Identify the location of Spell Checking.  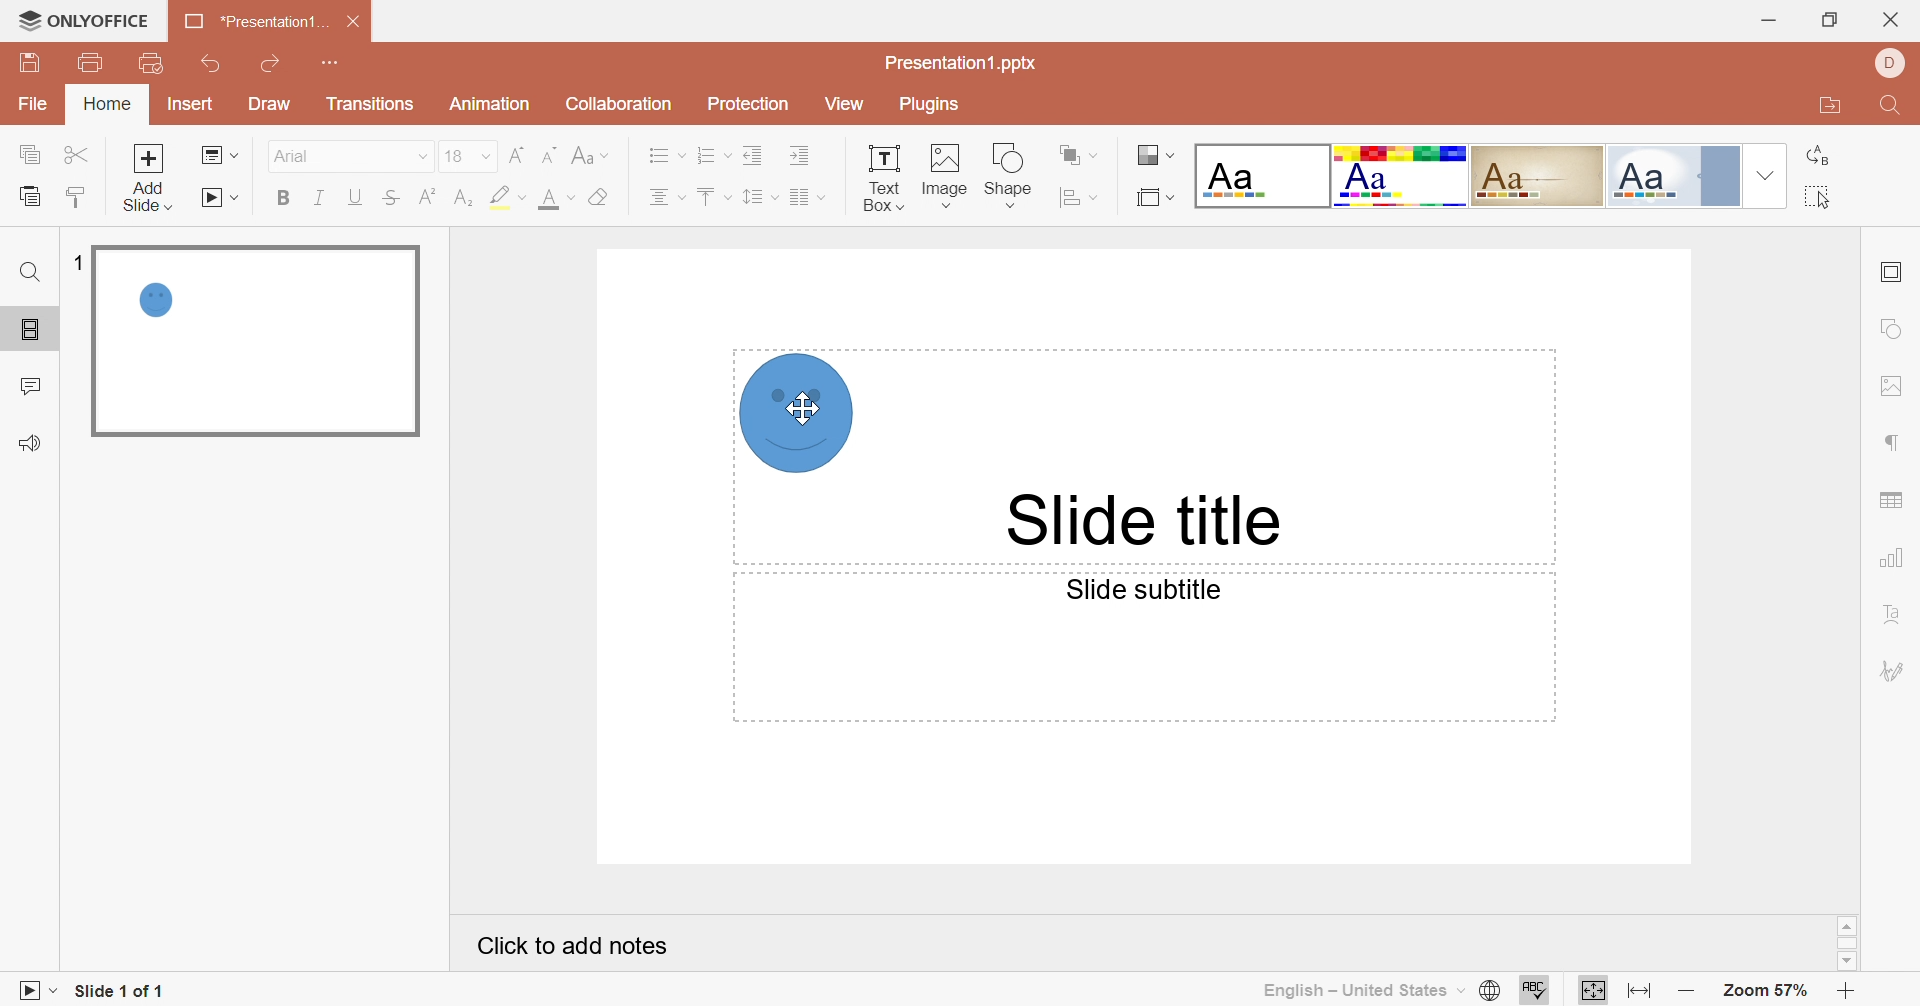
(1537, 989).